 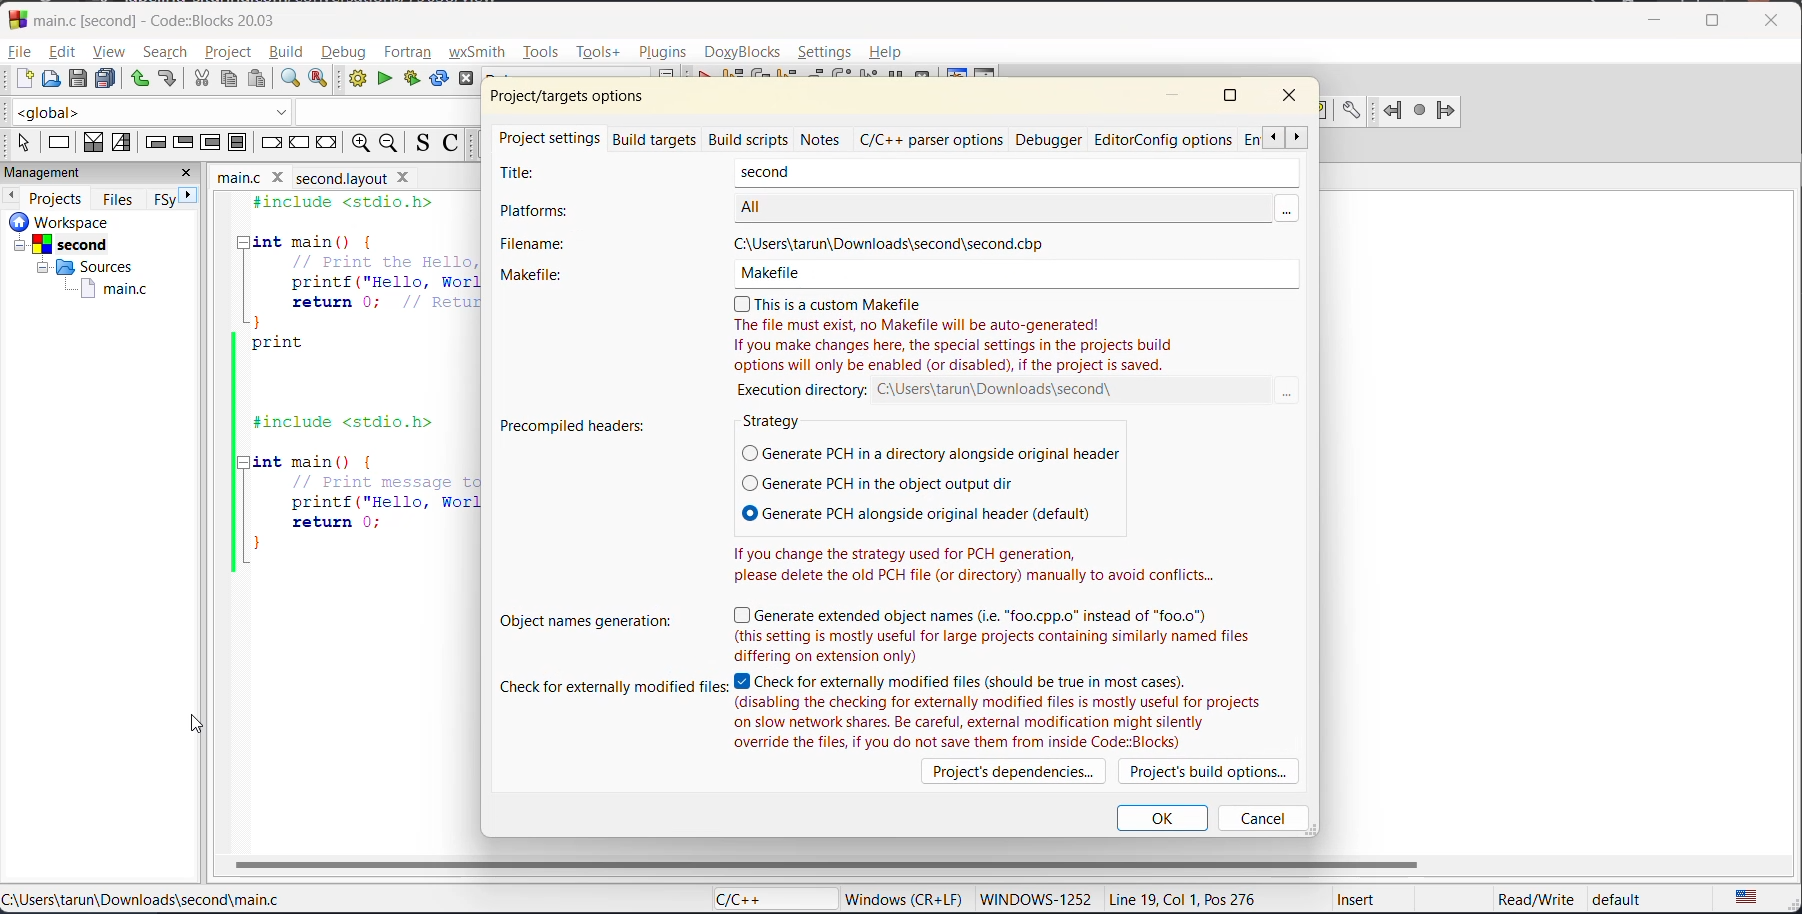 I want to click on check for externally modified files, so click(x=1002, y=711).